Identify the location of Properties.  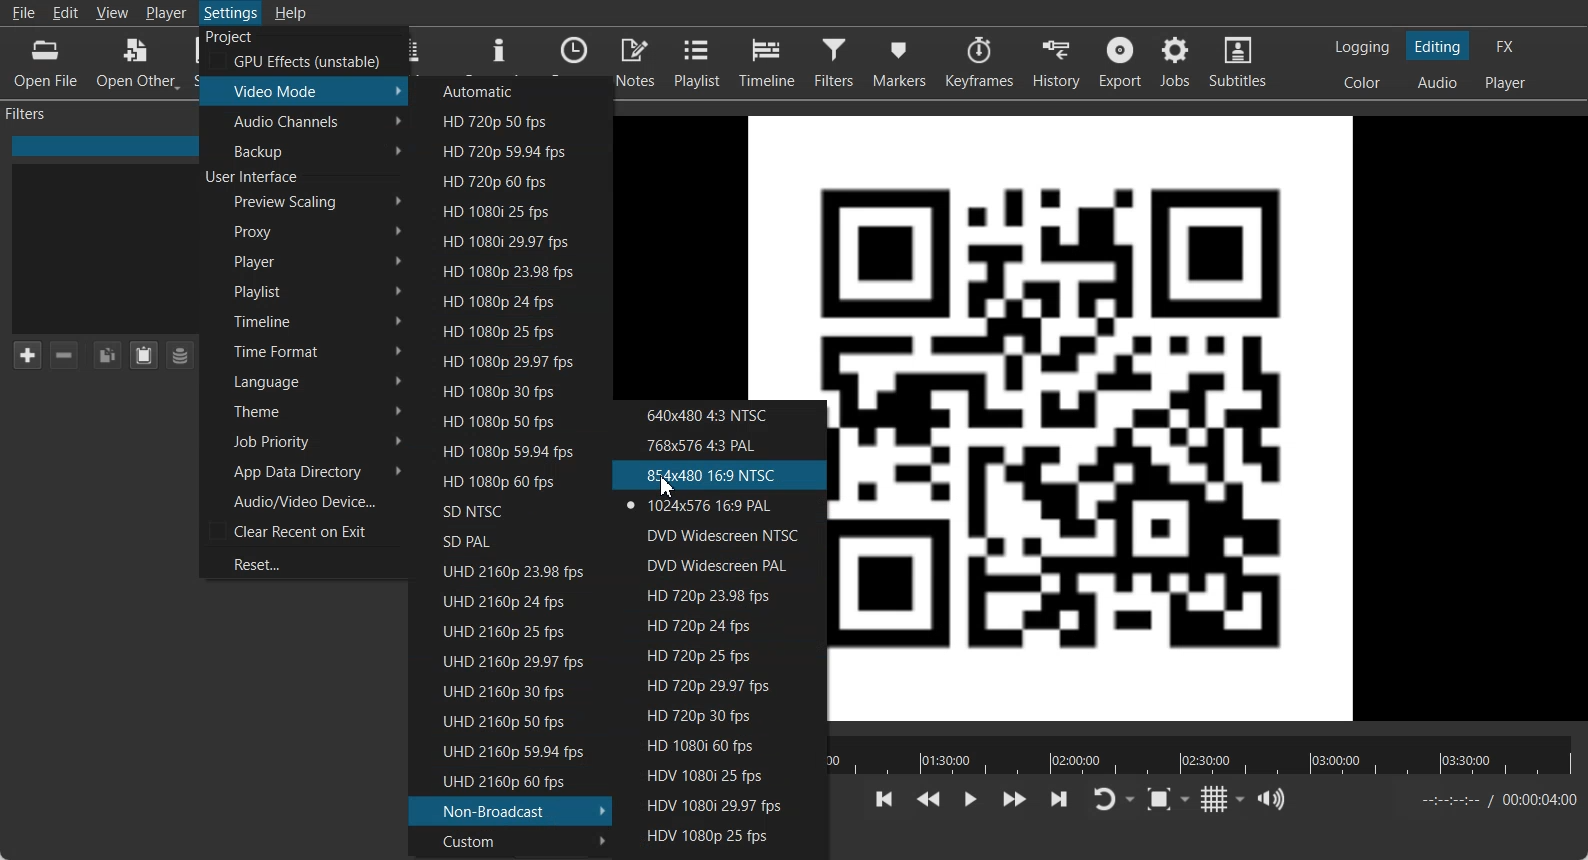
(499, 51).